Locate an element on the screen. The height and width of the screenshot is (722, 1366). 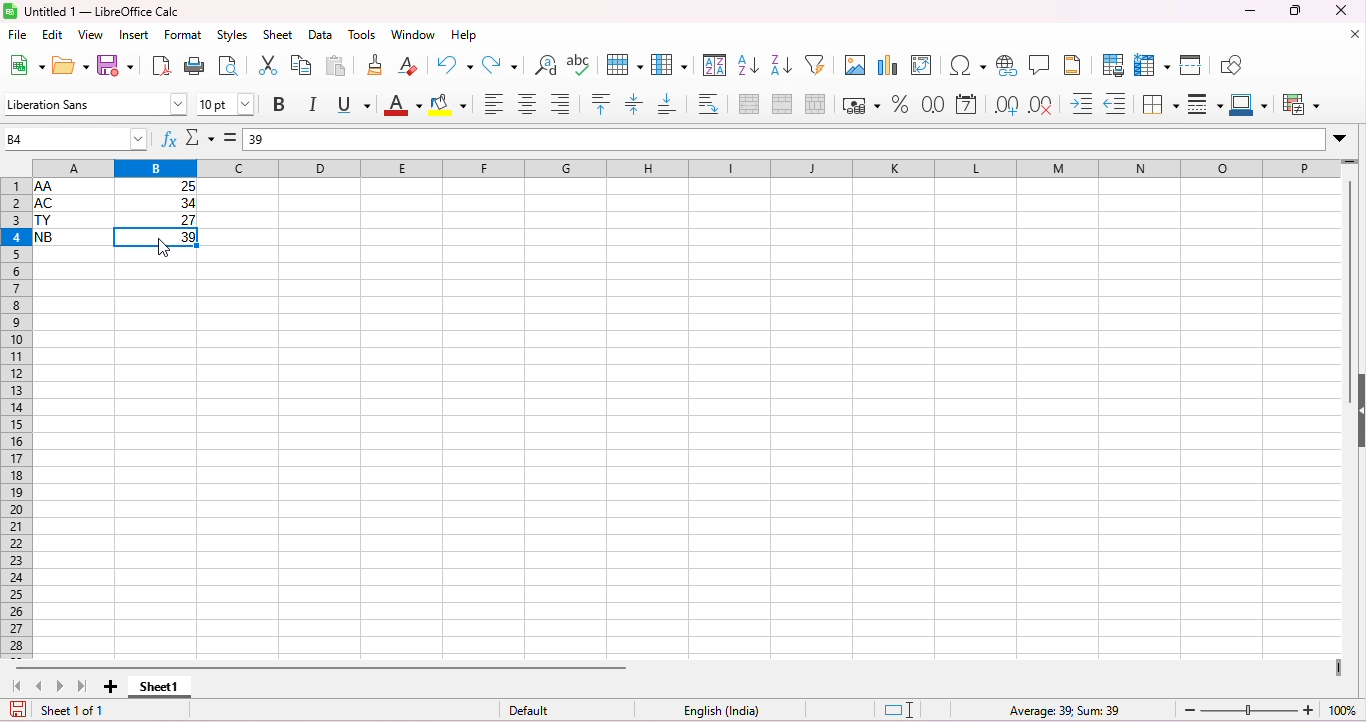
spelling is located at coordinates (581, 65).